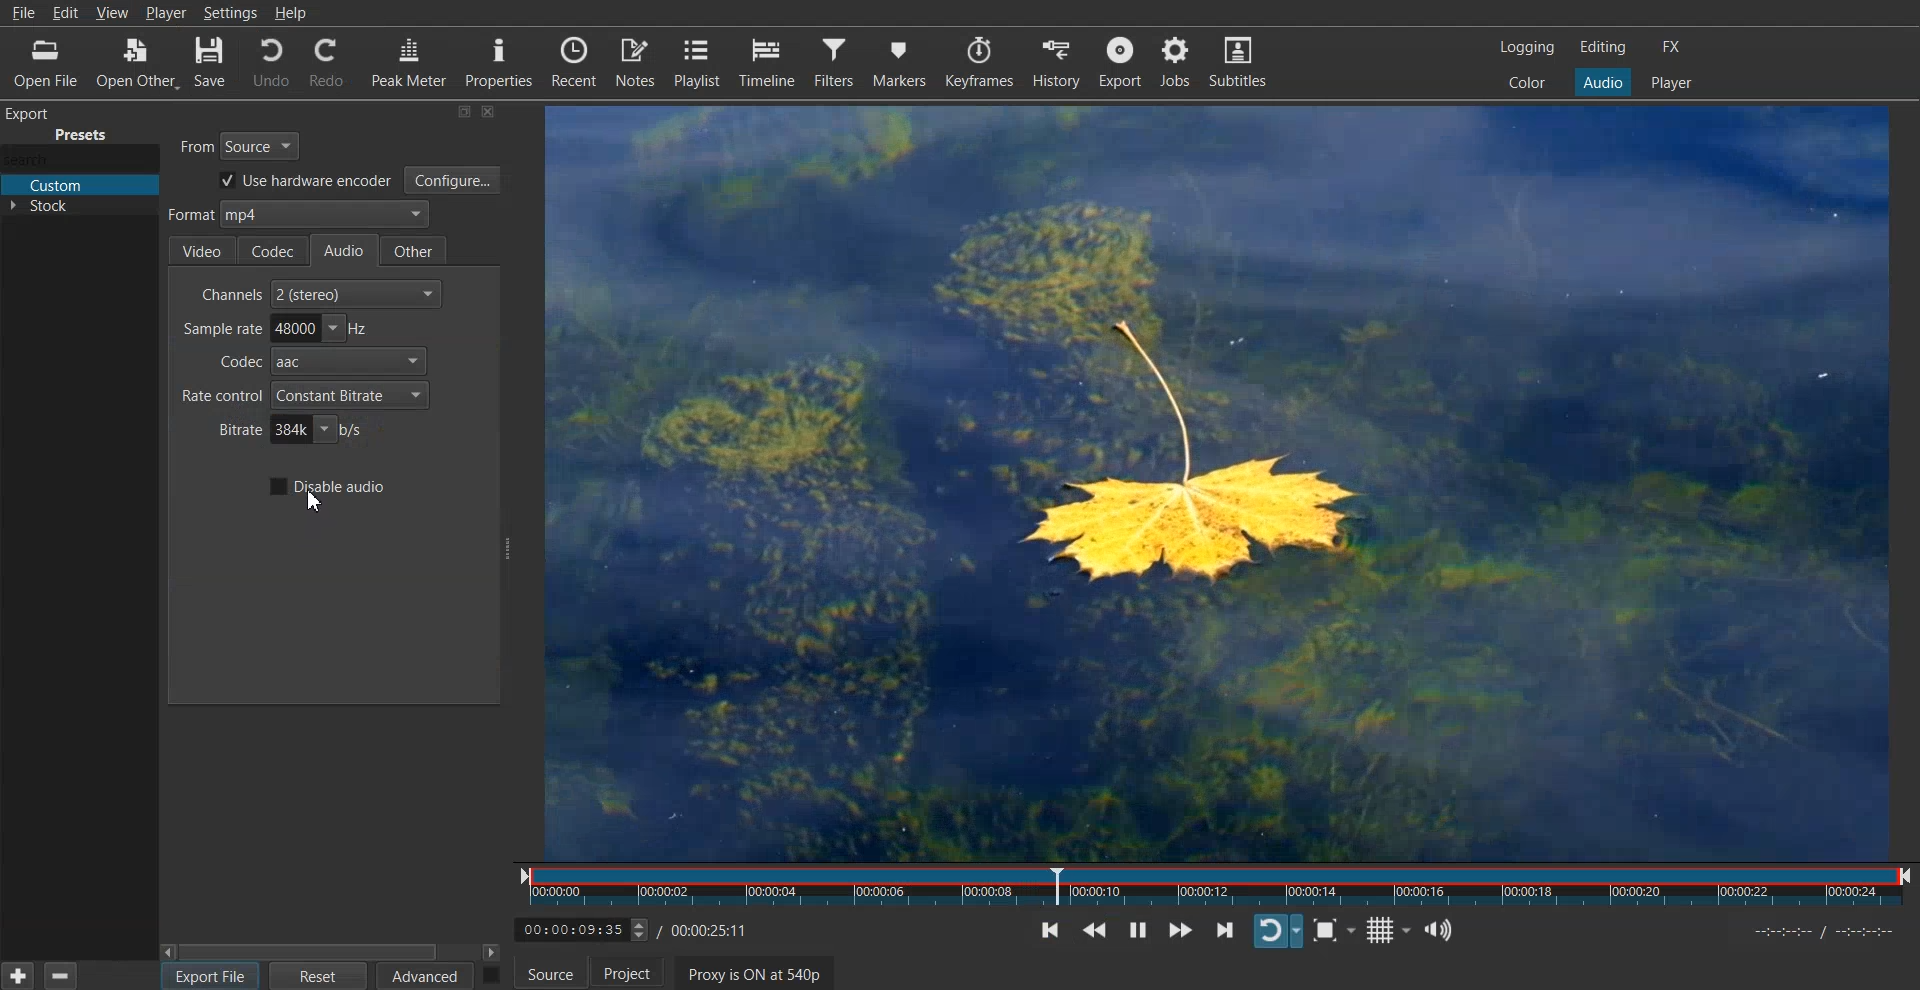  I want to click on Remove current selected preset setting, so click(59, 975).